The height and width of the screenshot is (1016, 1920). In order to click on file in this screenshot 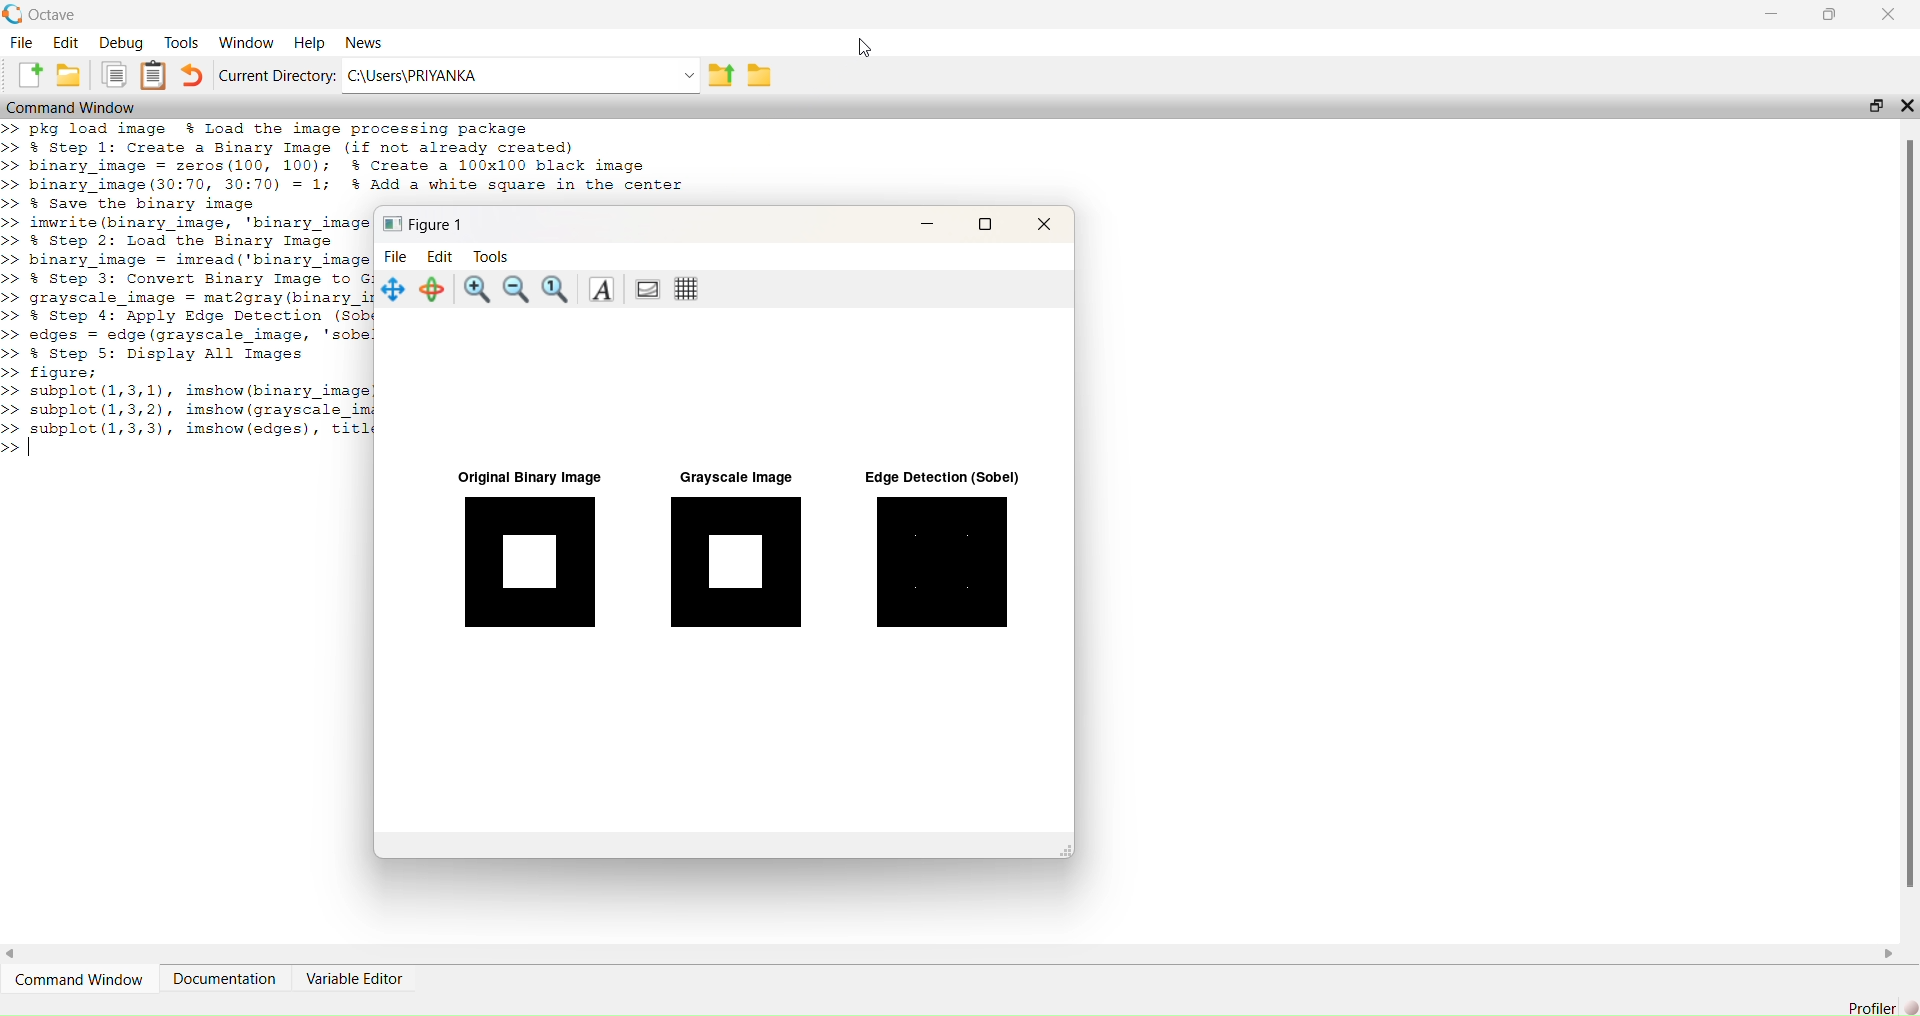, I will do `click(396, 255)`.